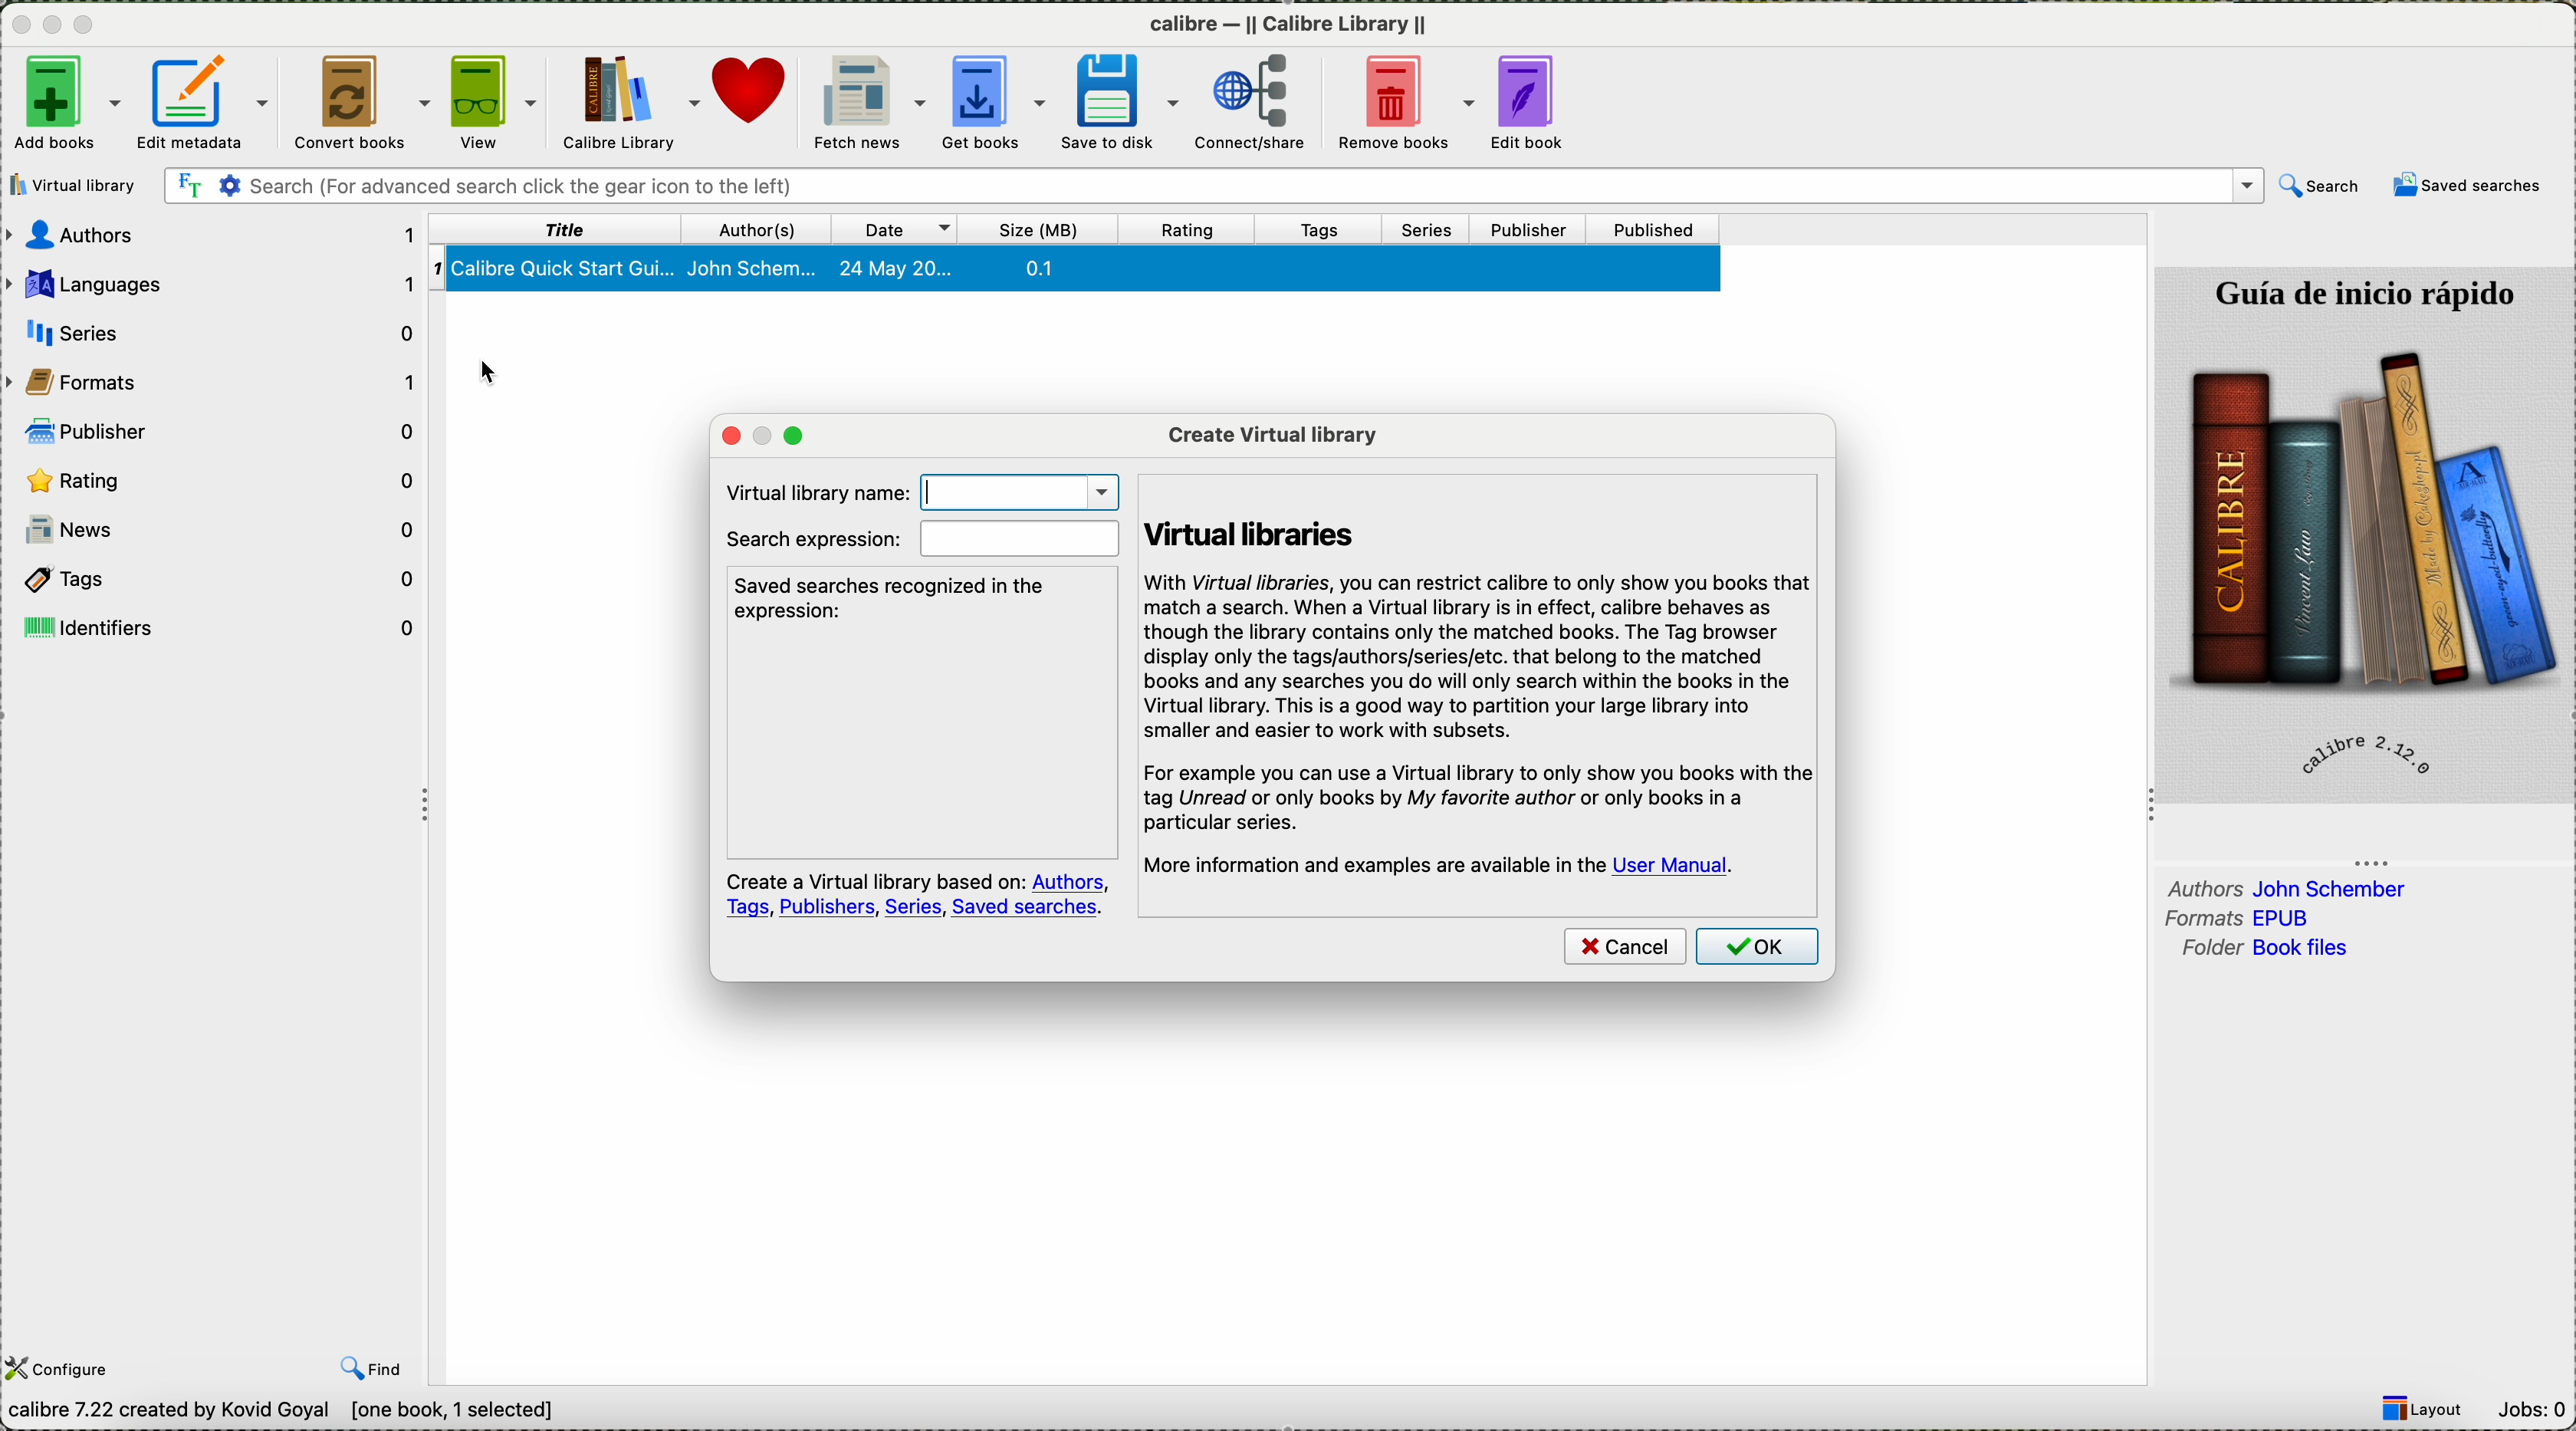 The height and width of the screenshot is (1431, 2576). Describe the element at coordinates (1484, 681) in the screenshot. I see `virtual libraries with virtual libraries you can resist Callibre to only show you books that match a search .when a virtual library is in effect ,Callibre behave as  though the library contains only the match books. t tag browser display only tha lags that belong to the match book that you have searched in books in virtual library.this is good way to partition your bigg library into small parts and works in subset.more information and examples are available in user manual.` at that location.